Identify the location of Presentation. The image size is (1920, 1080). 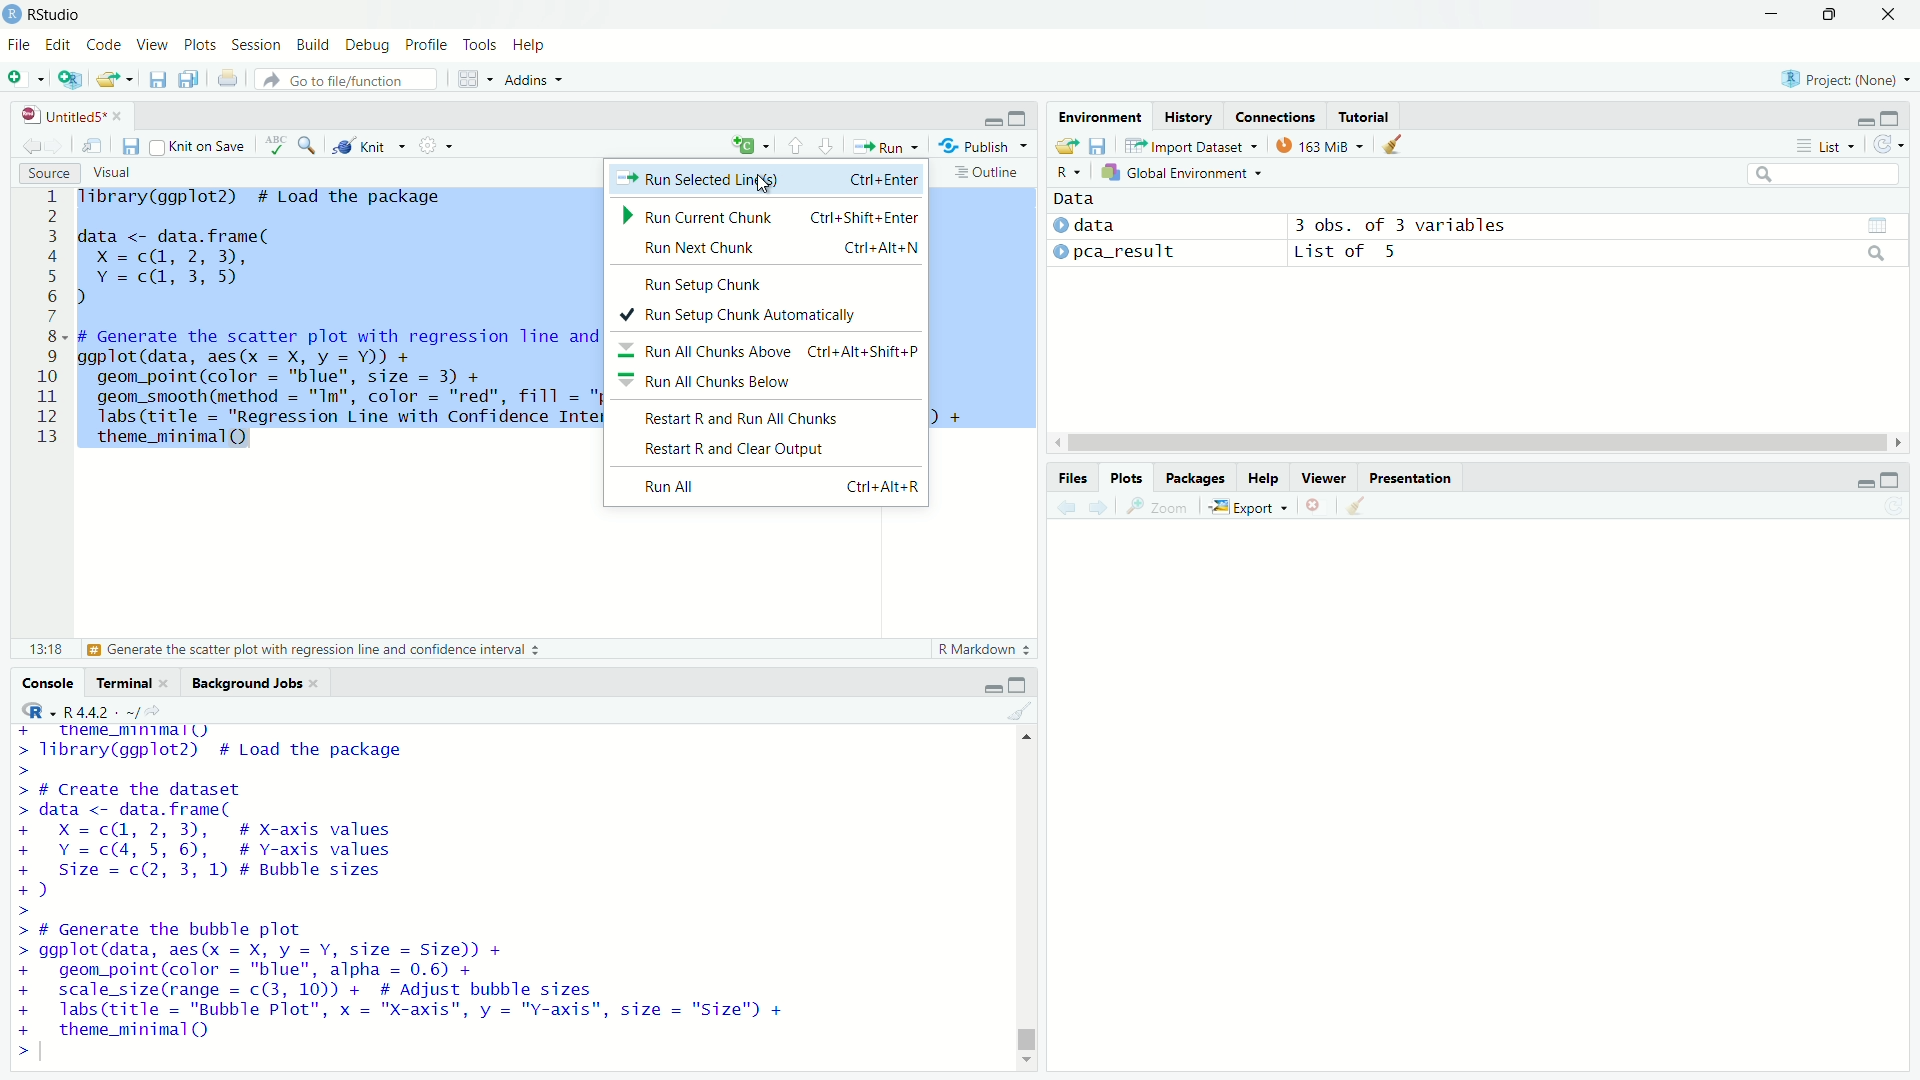
(1410, 478).